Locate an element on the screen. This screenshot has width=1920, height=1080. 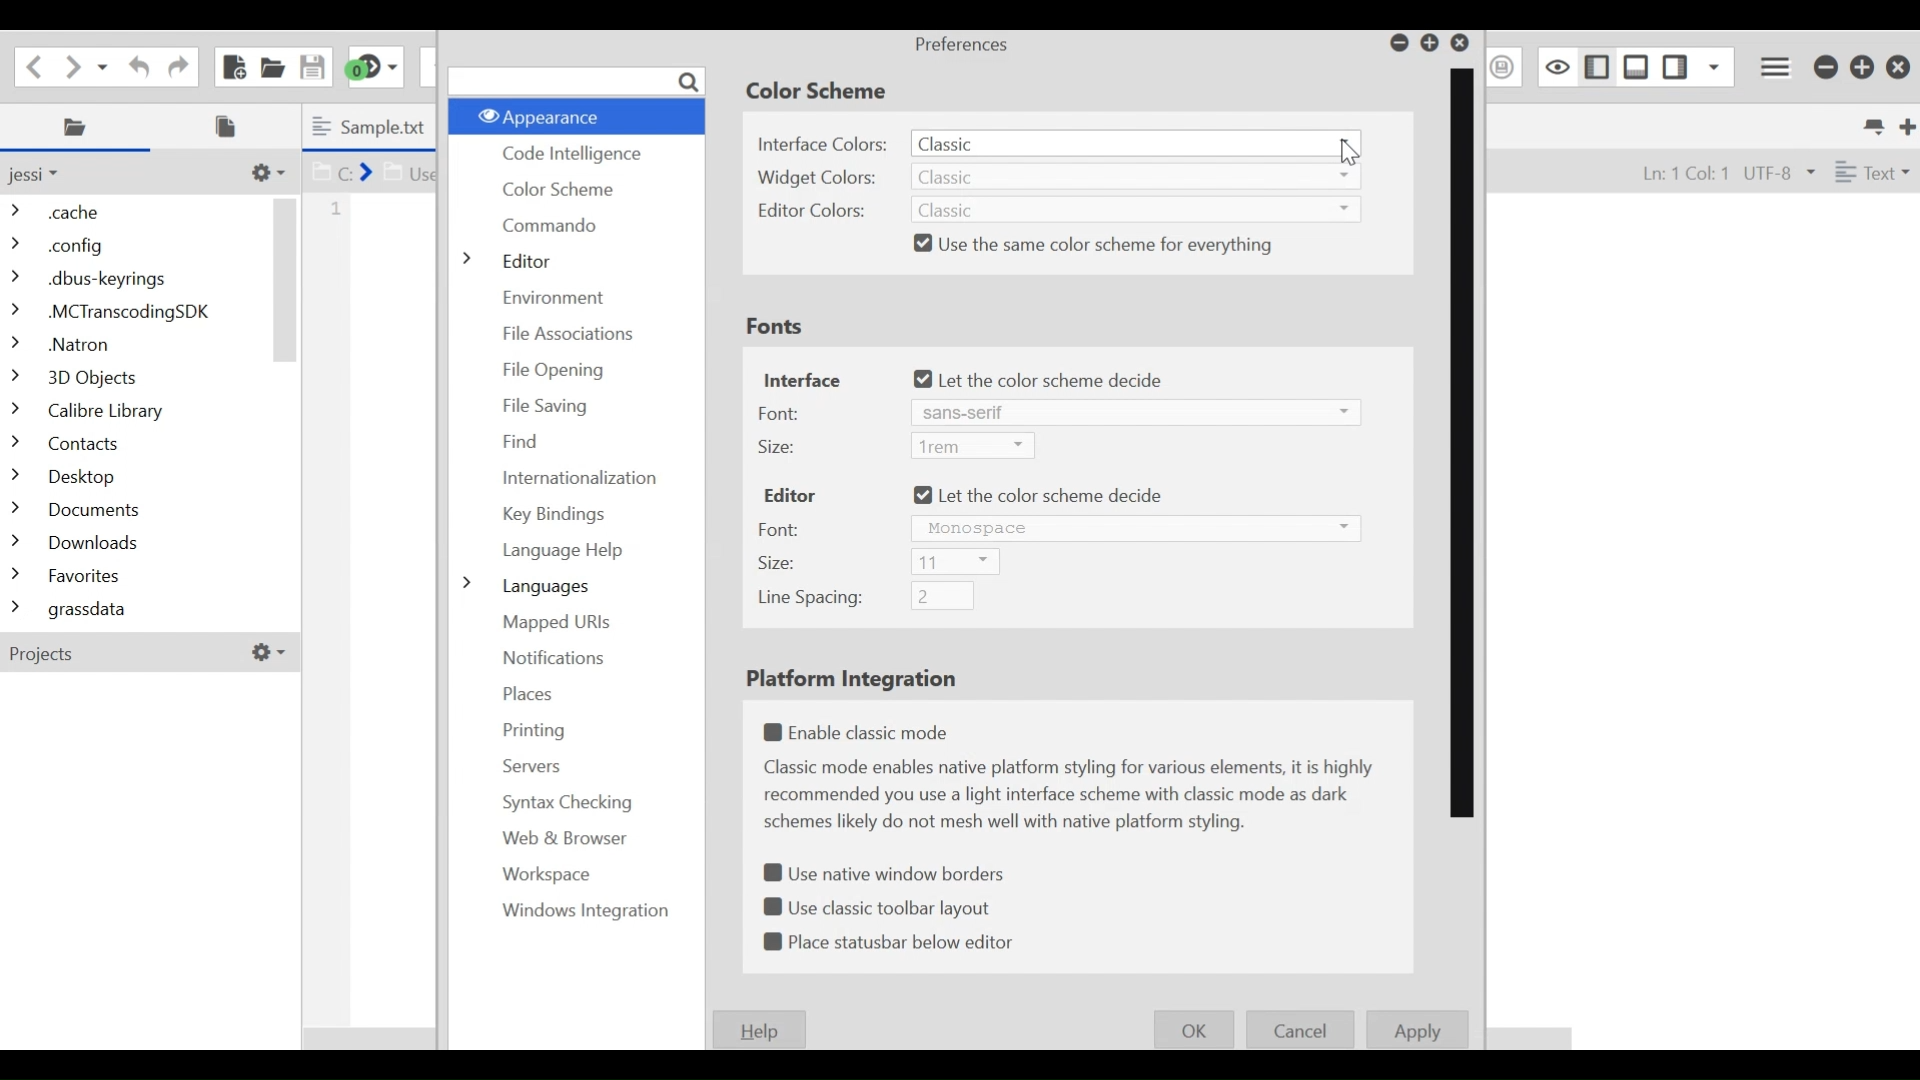
Environment is located at coordinates (560, 295).